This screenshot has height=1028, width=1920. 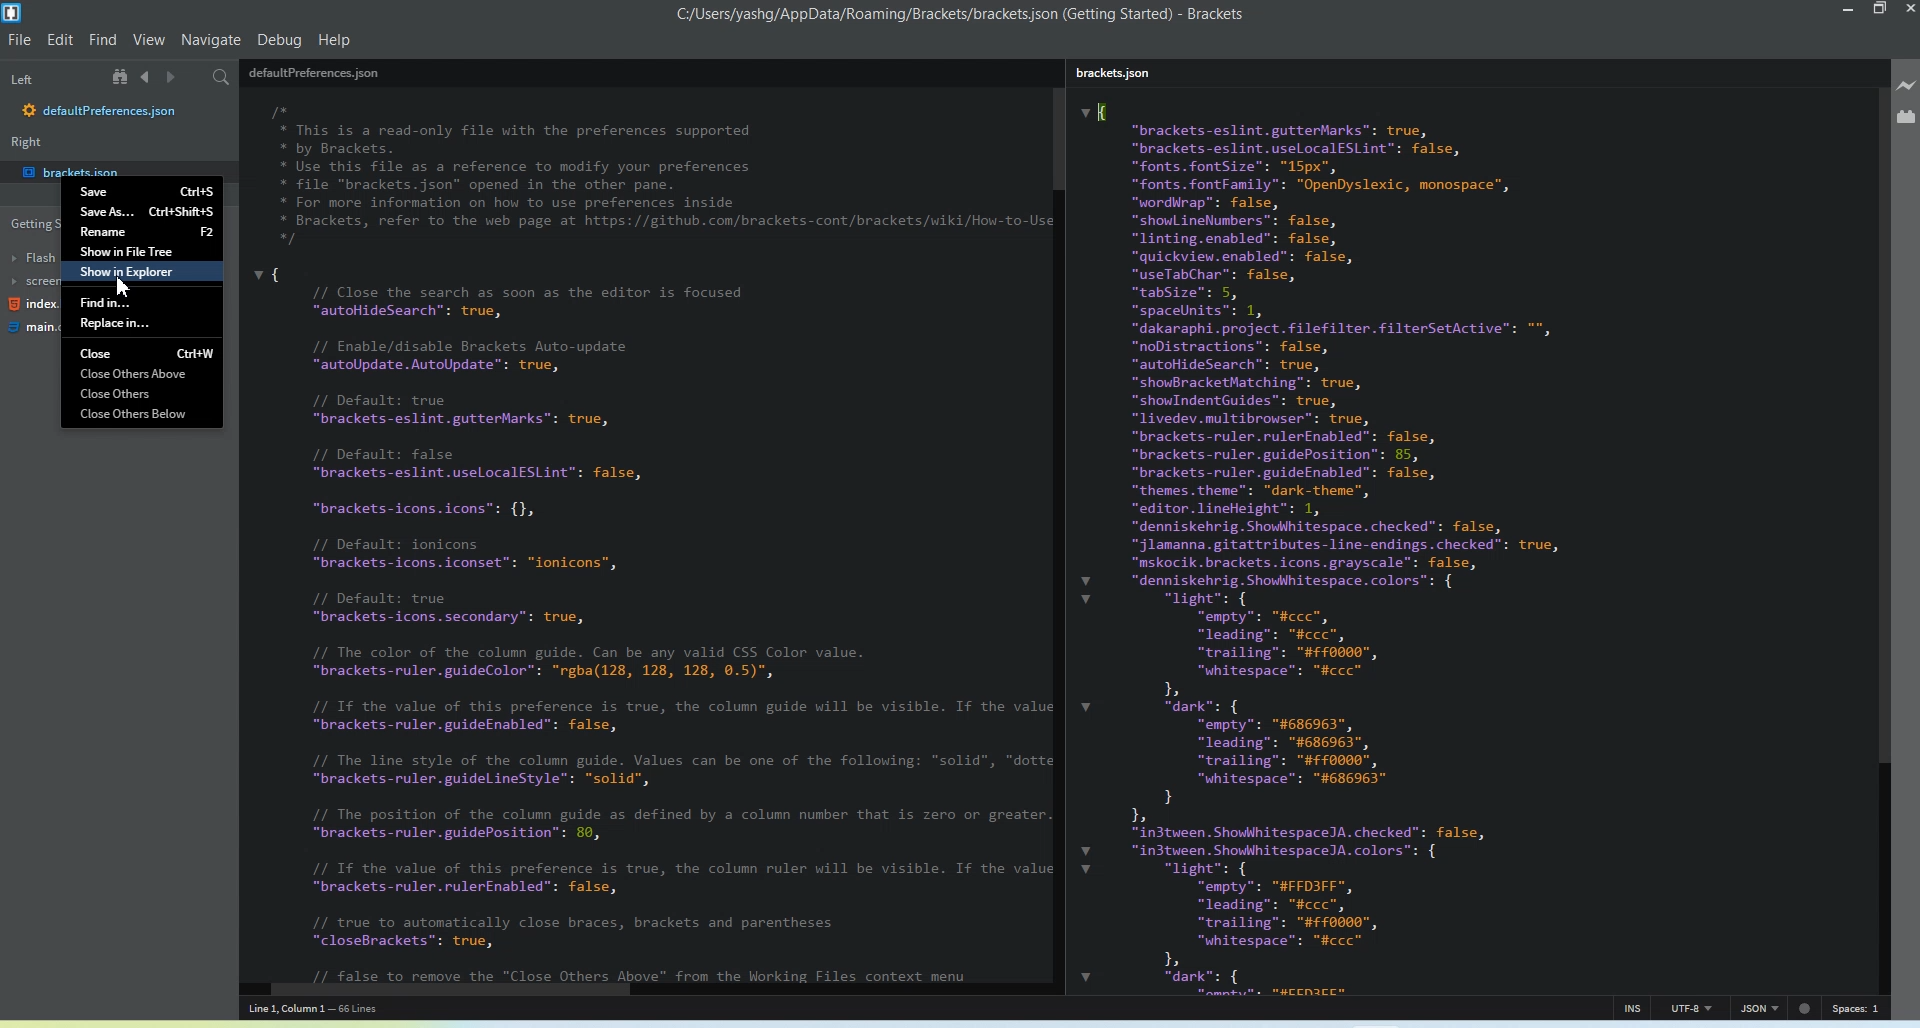 What do you see at coordinates (141, 212) in the screenshot?
I see `Save As` at bounding box center [141, 212].